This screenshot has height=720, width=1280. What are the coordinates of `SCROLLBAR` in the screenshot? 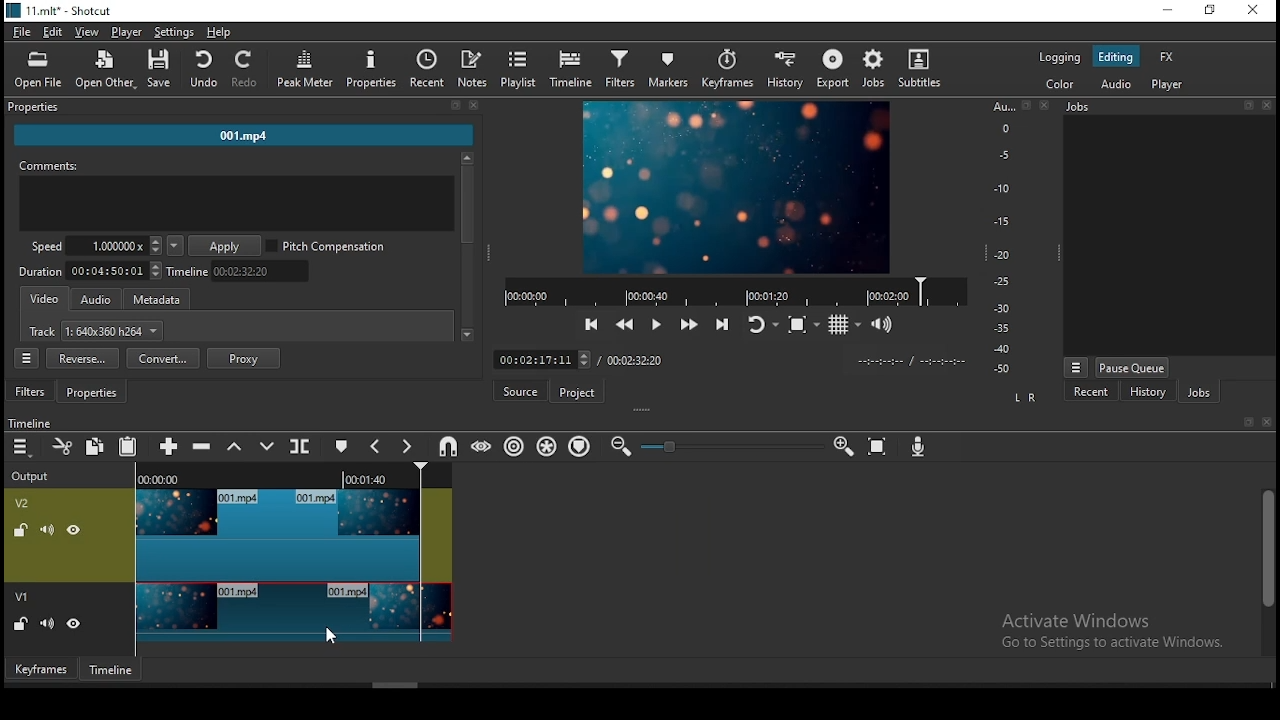 It's located at (467, 249).